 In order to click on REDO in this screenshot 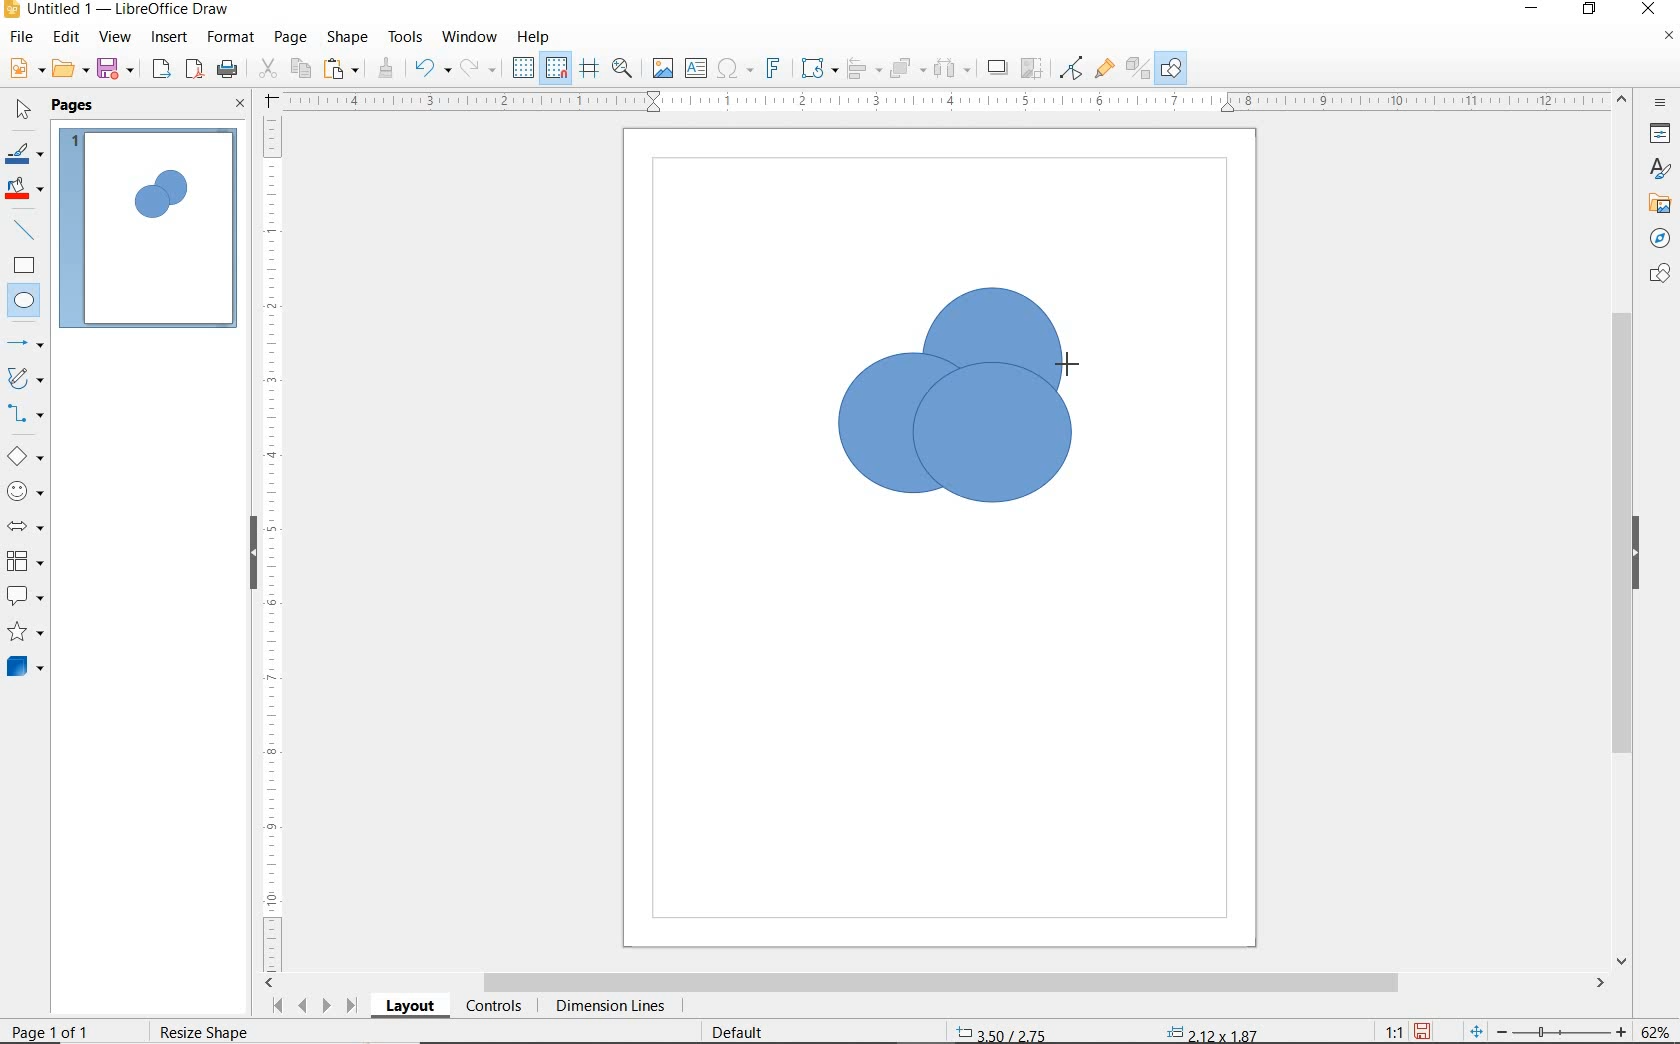, I will do `click(479, 69)`.